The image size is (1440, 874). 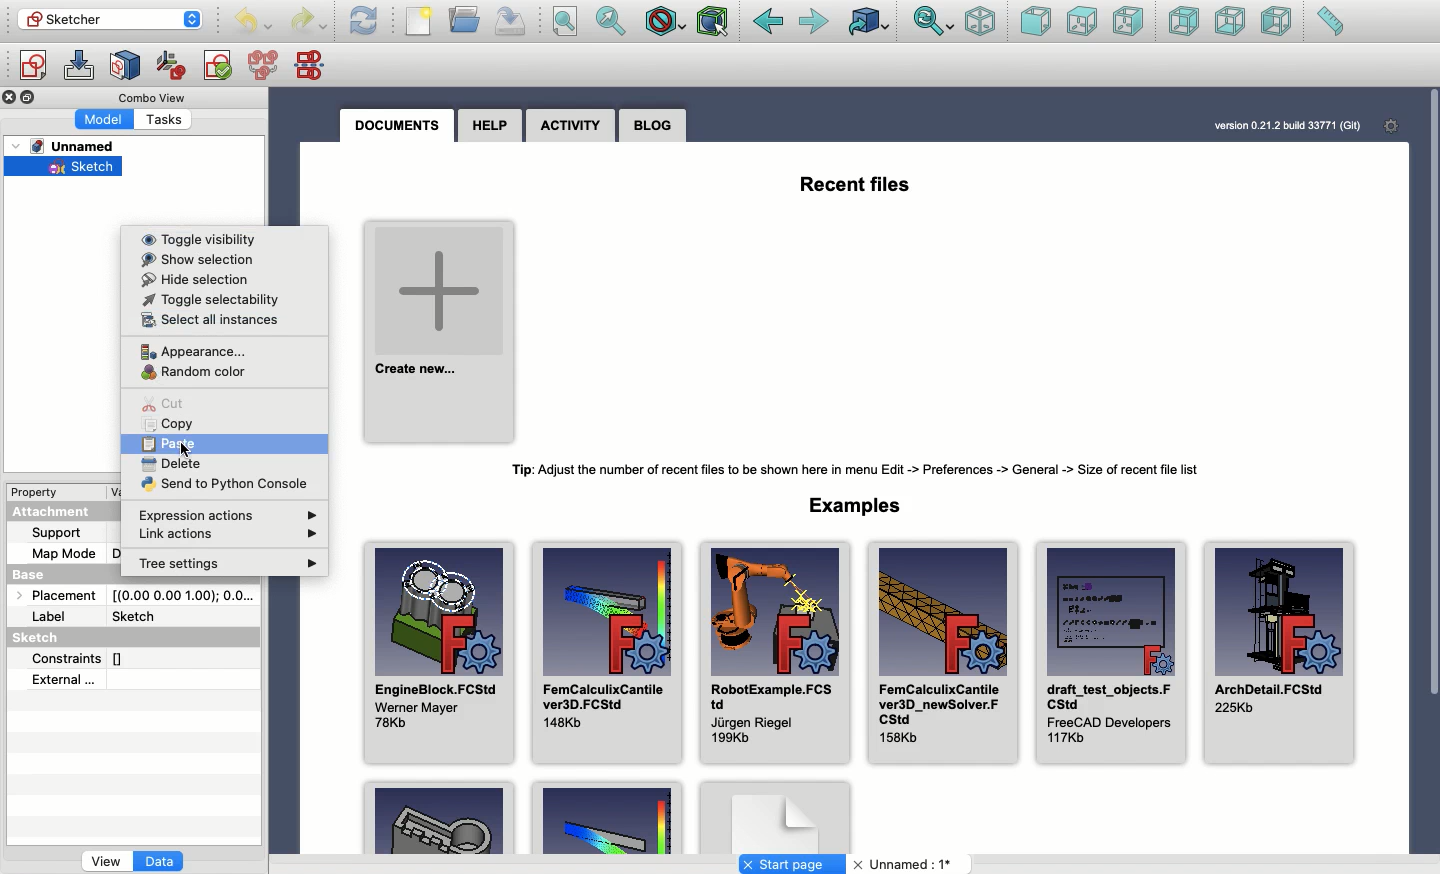 I want to click on View, so click(x=106, y=863).